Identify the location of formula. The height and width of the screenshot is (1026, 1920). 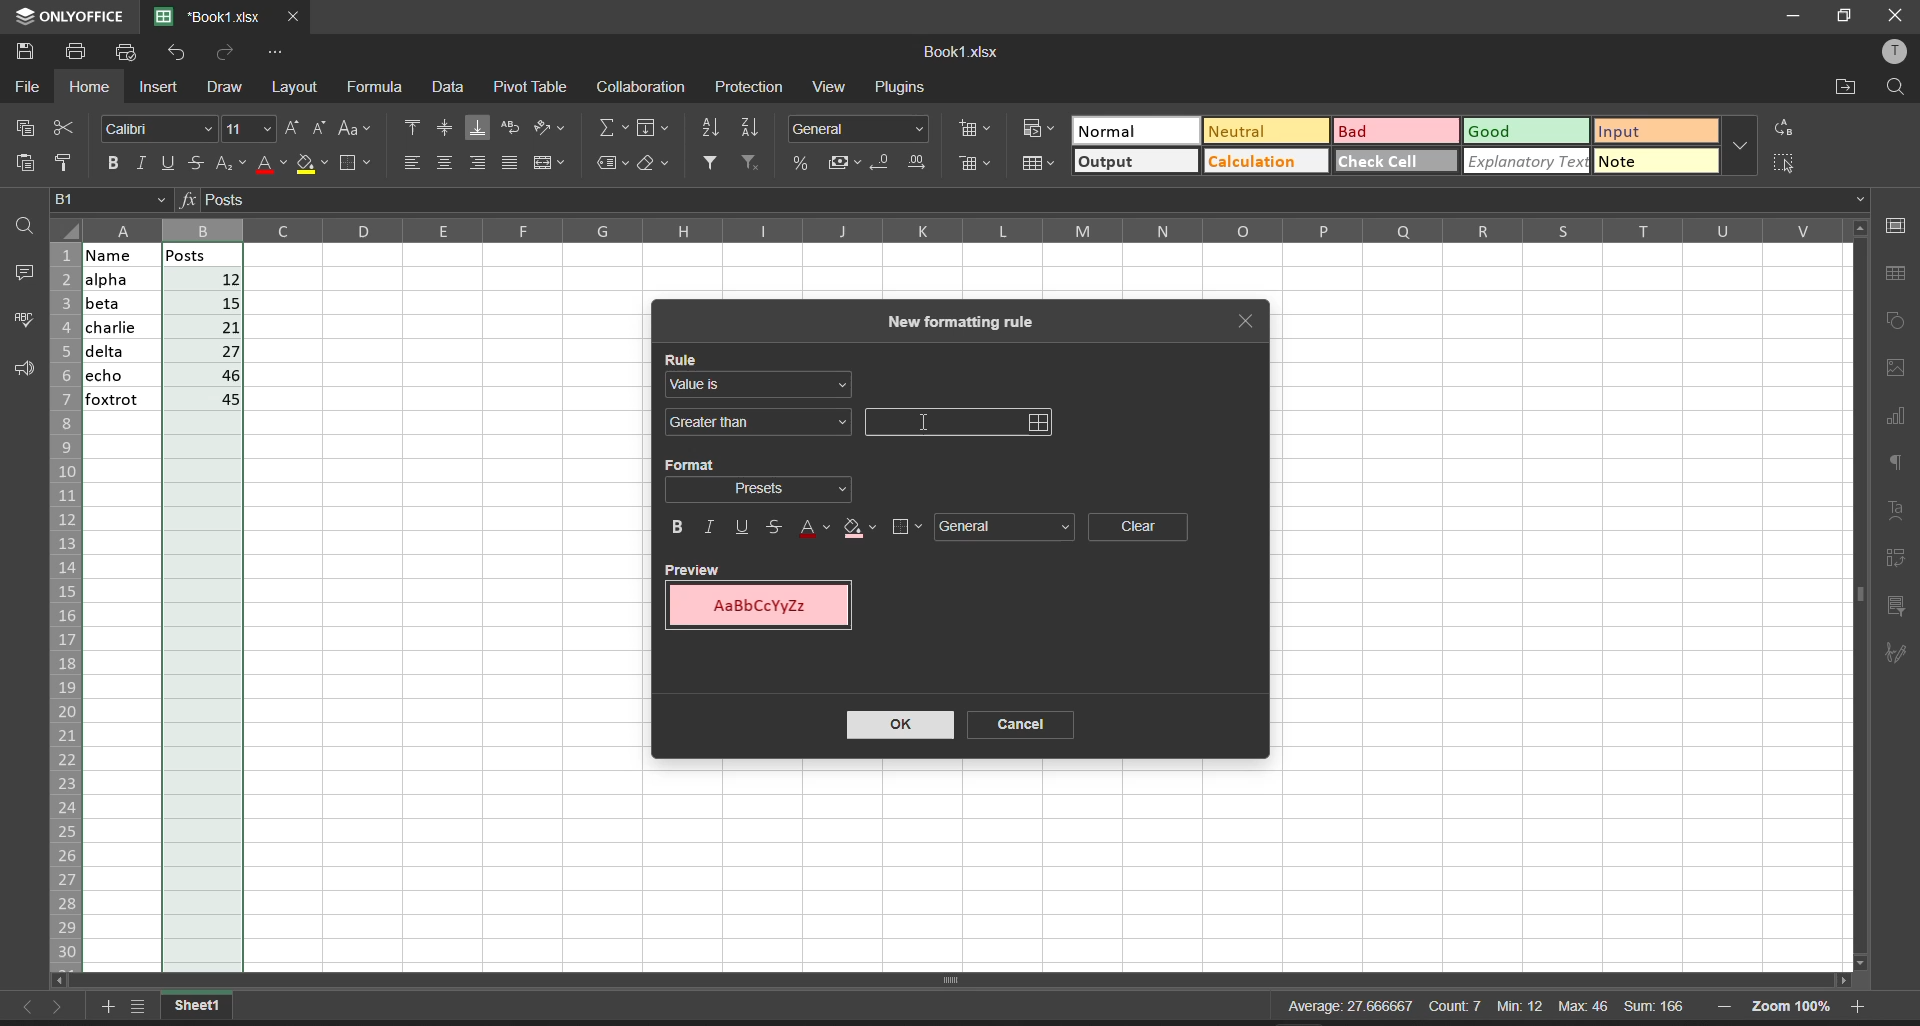
(377, 86).